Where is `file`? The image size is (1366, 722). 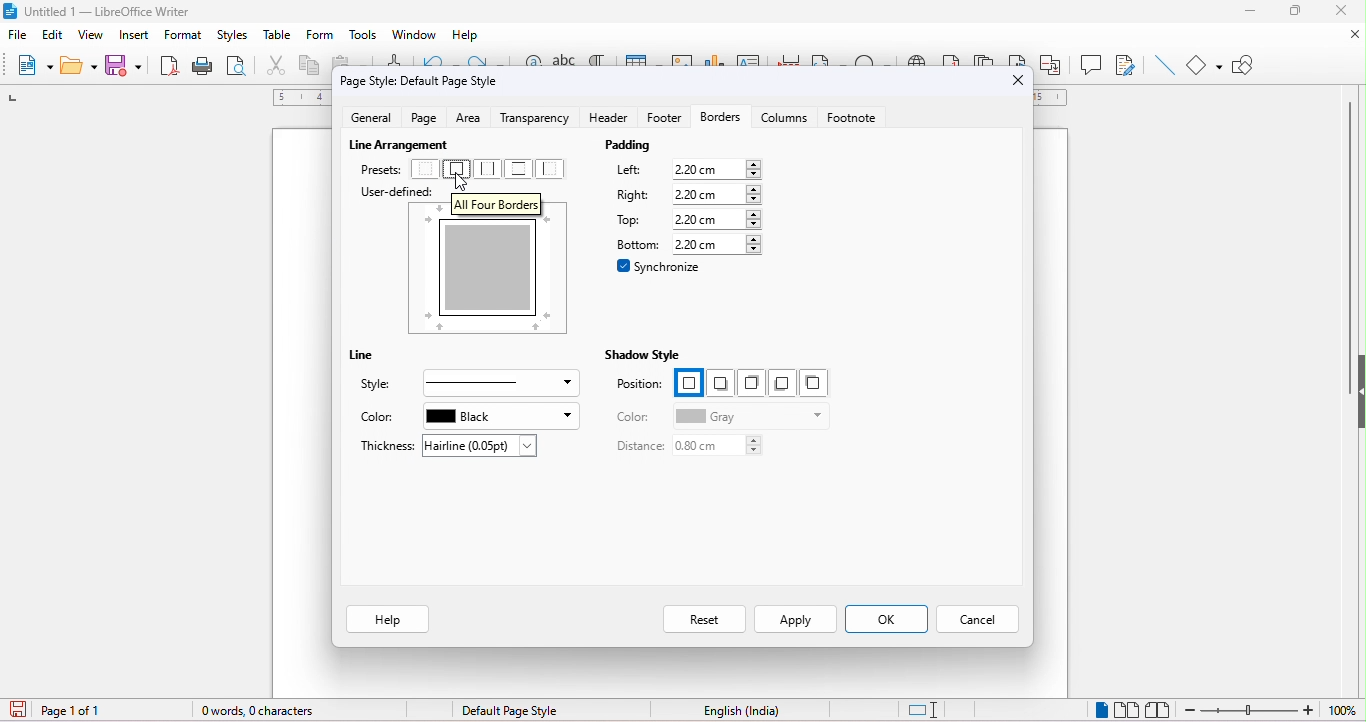 file is located at coordinates (18, 35).